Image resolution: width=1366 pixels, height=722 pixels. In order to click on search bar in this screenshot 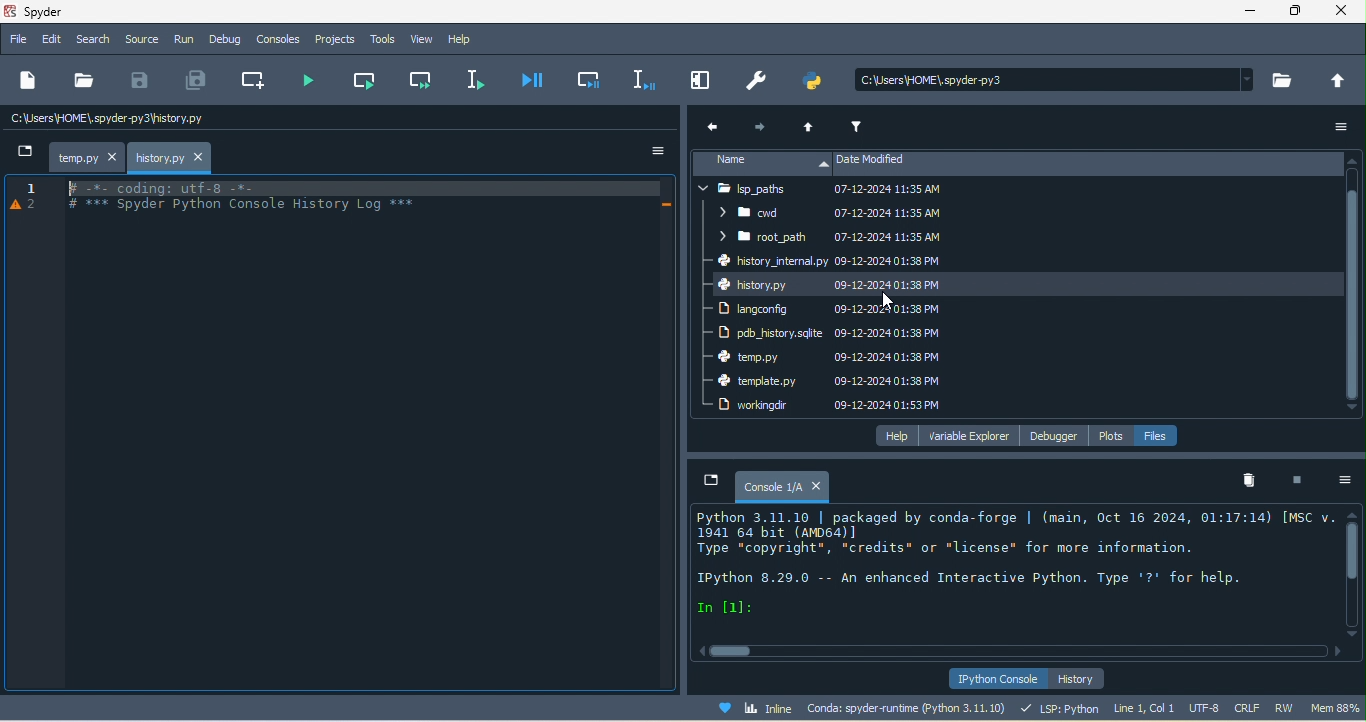, I will do `click(1053, 80)`.